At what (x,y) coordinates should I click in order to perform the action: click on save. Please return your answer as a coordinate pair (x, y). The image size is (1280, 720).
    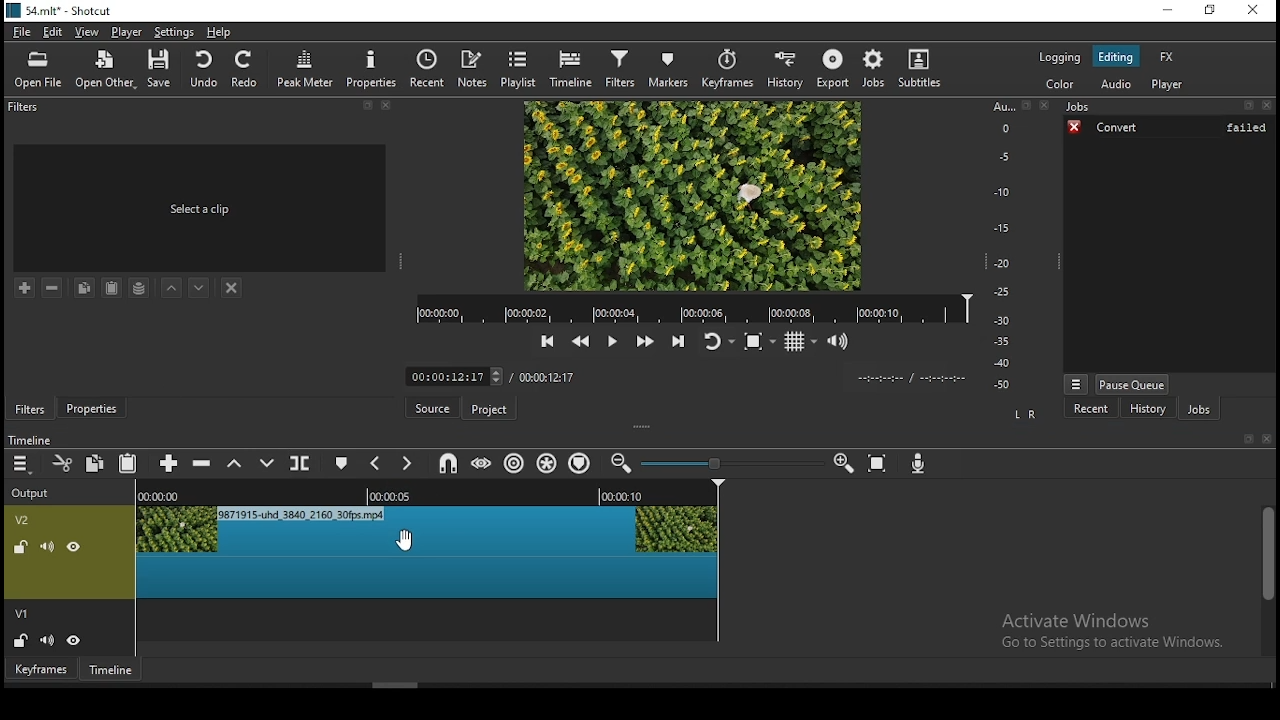
    Looking at the image, I should click on (160, 70).